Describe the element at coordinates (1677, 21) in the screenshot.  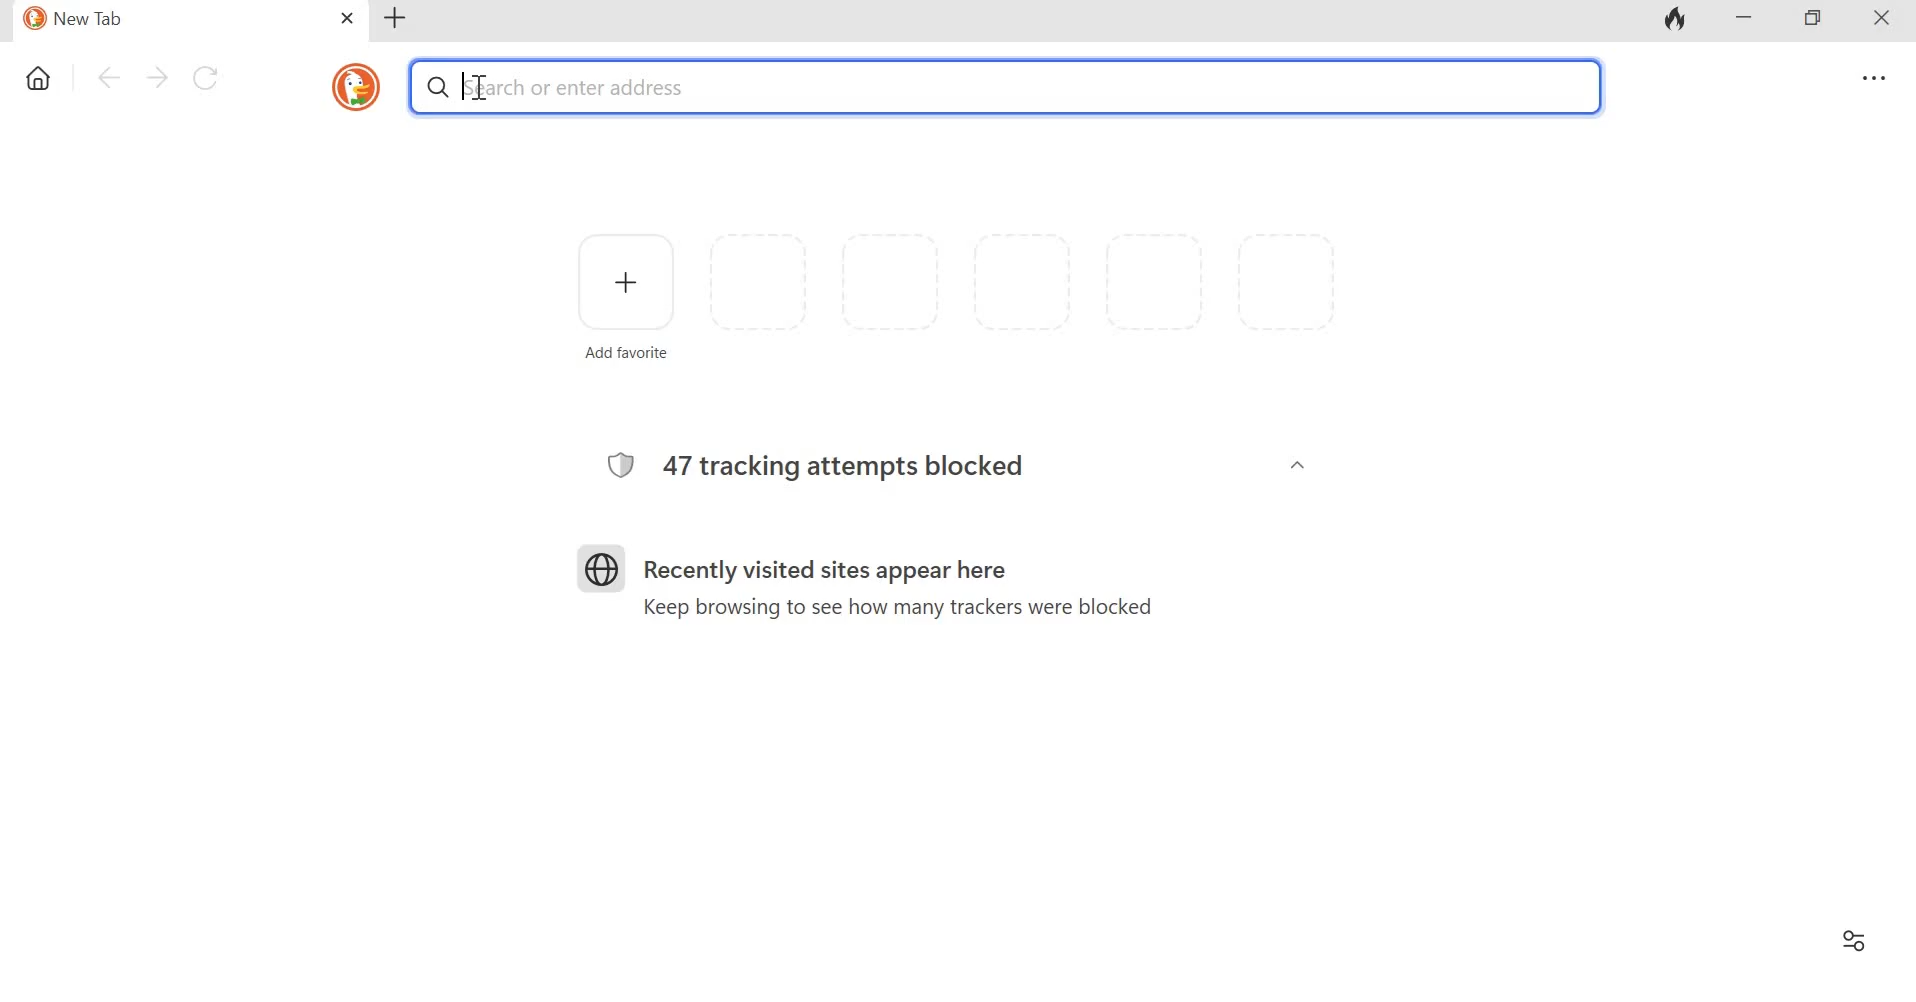
I see `Fire icon` at that location.